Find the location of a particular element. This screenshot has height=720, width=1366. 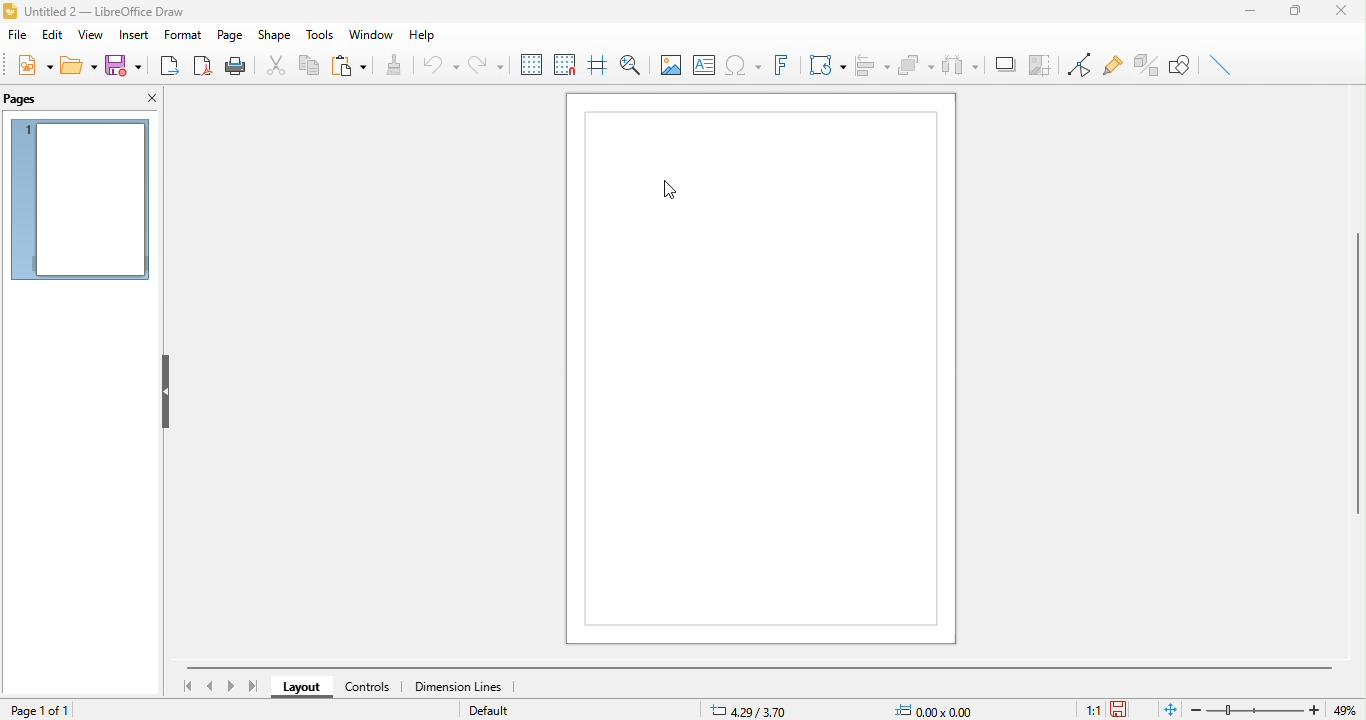

next page is located at coordinates (231, 687).